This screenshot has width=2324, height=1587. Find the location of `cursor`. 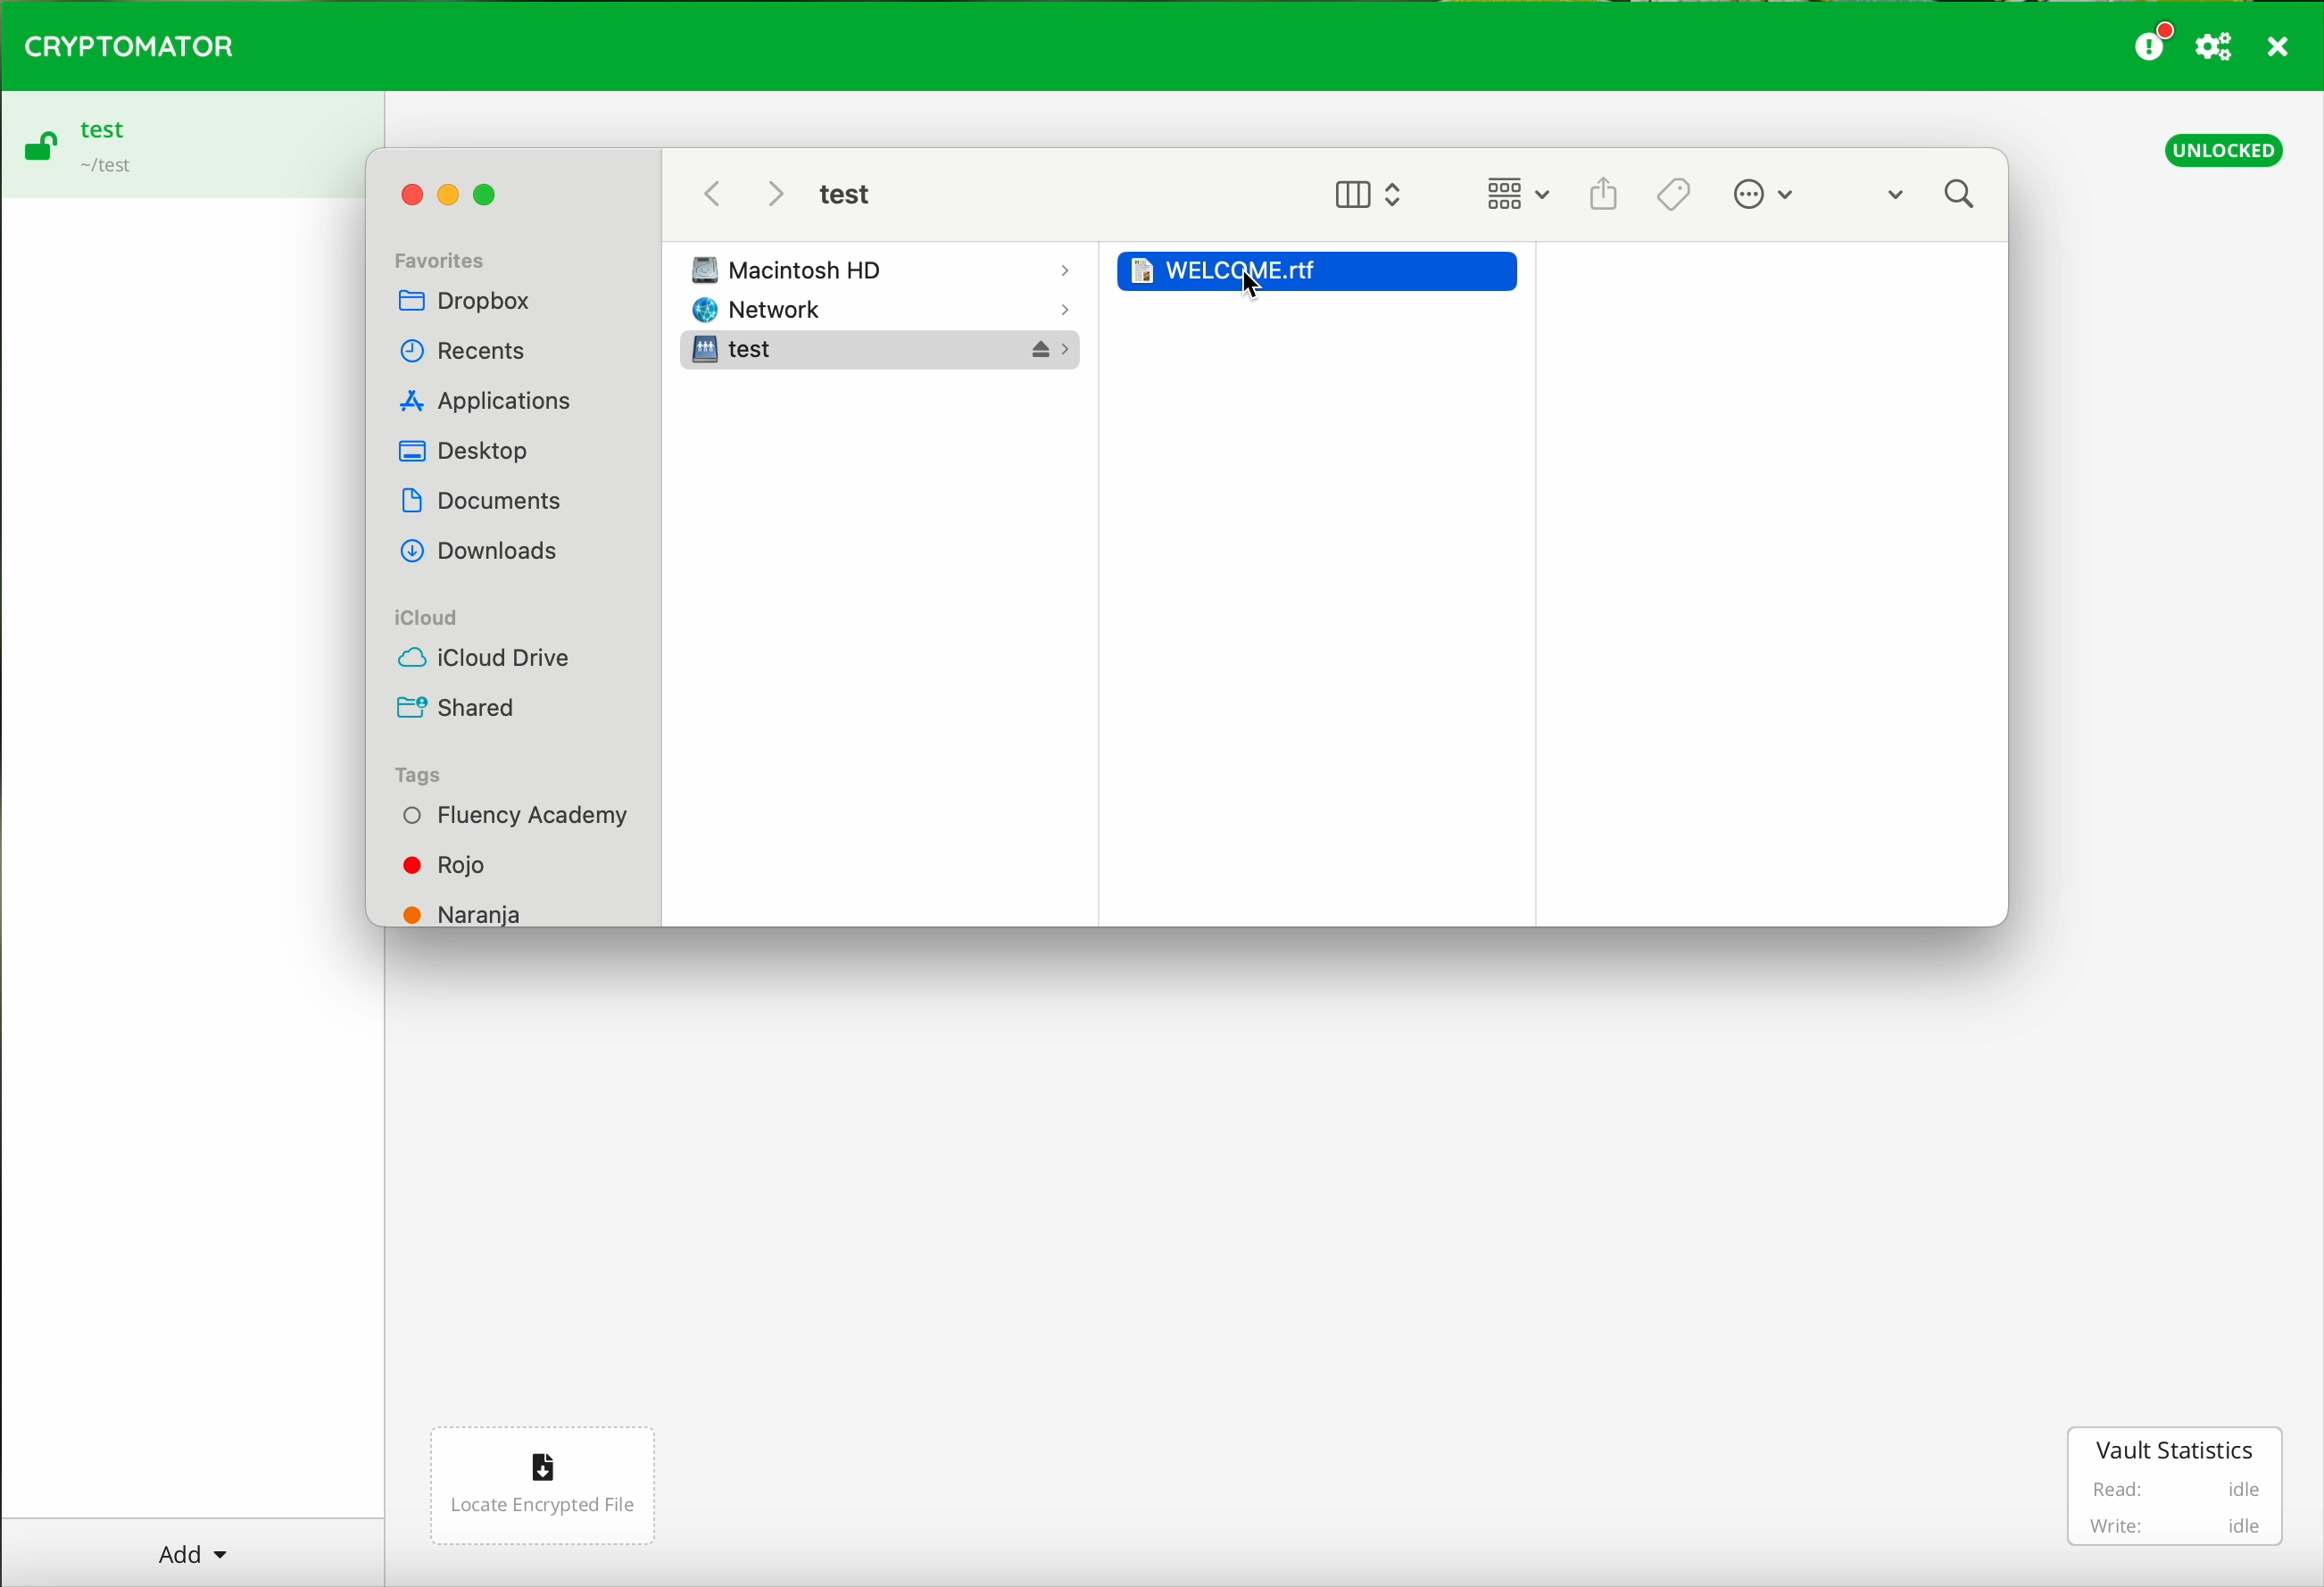

cursor is located at coordinates (1262, 295).